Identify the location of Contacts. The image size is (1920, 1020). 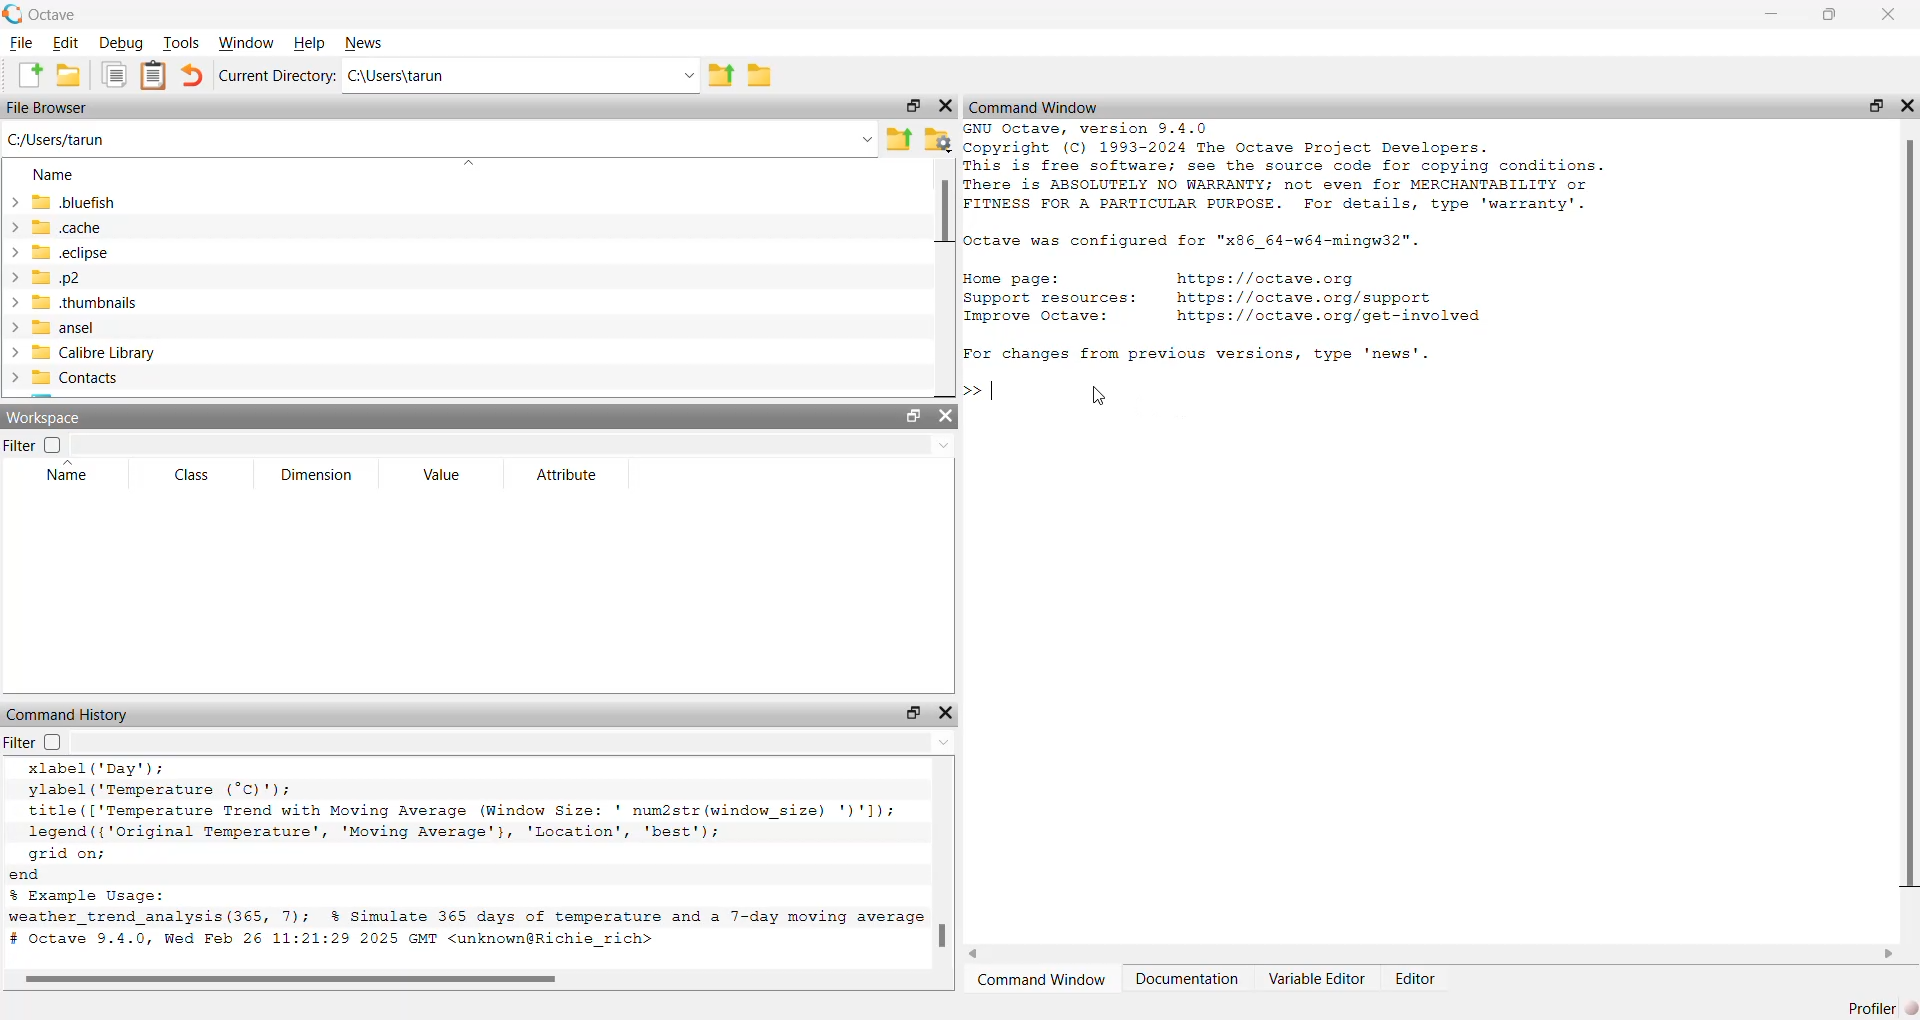
(69, 376).